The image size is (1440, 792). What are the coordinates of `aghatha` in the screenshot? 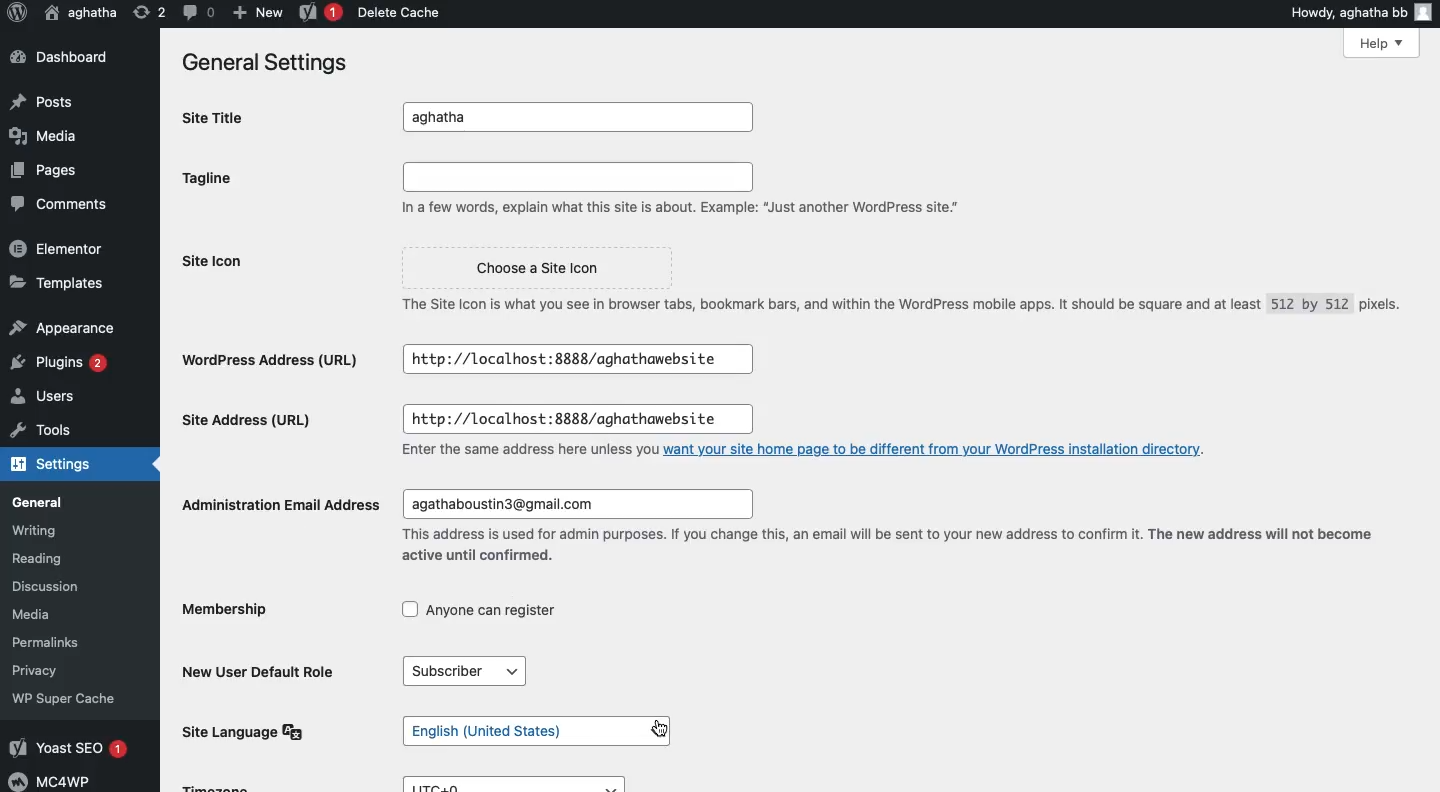 It's located at (584, 118).